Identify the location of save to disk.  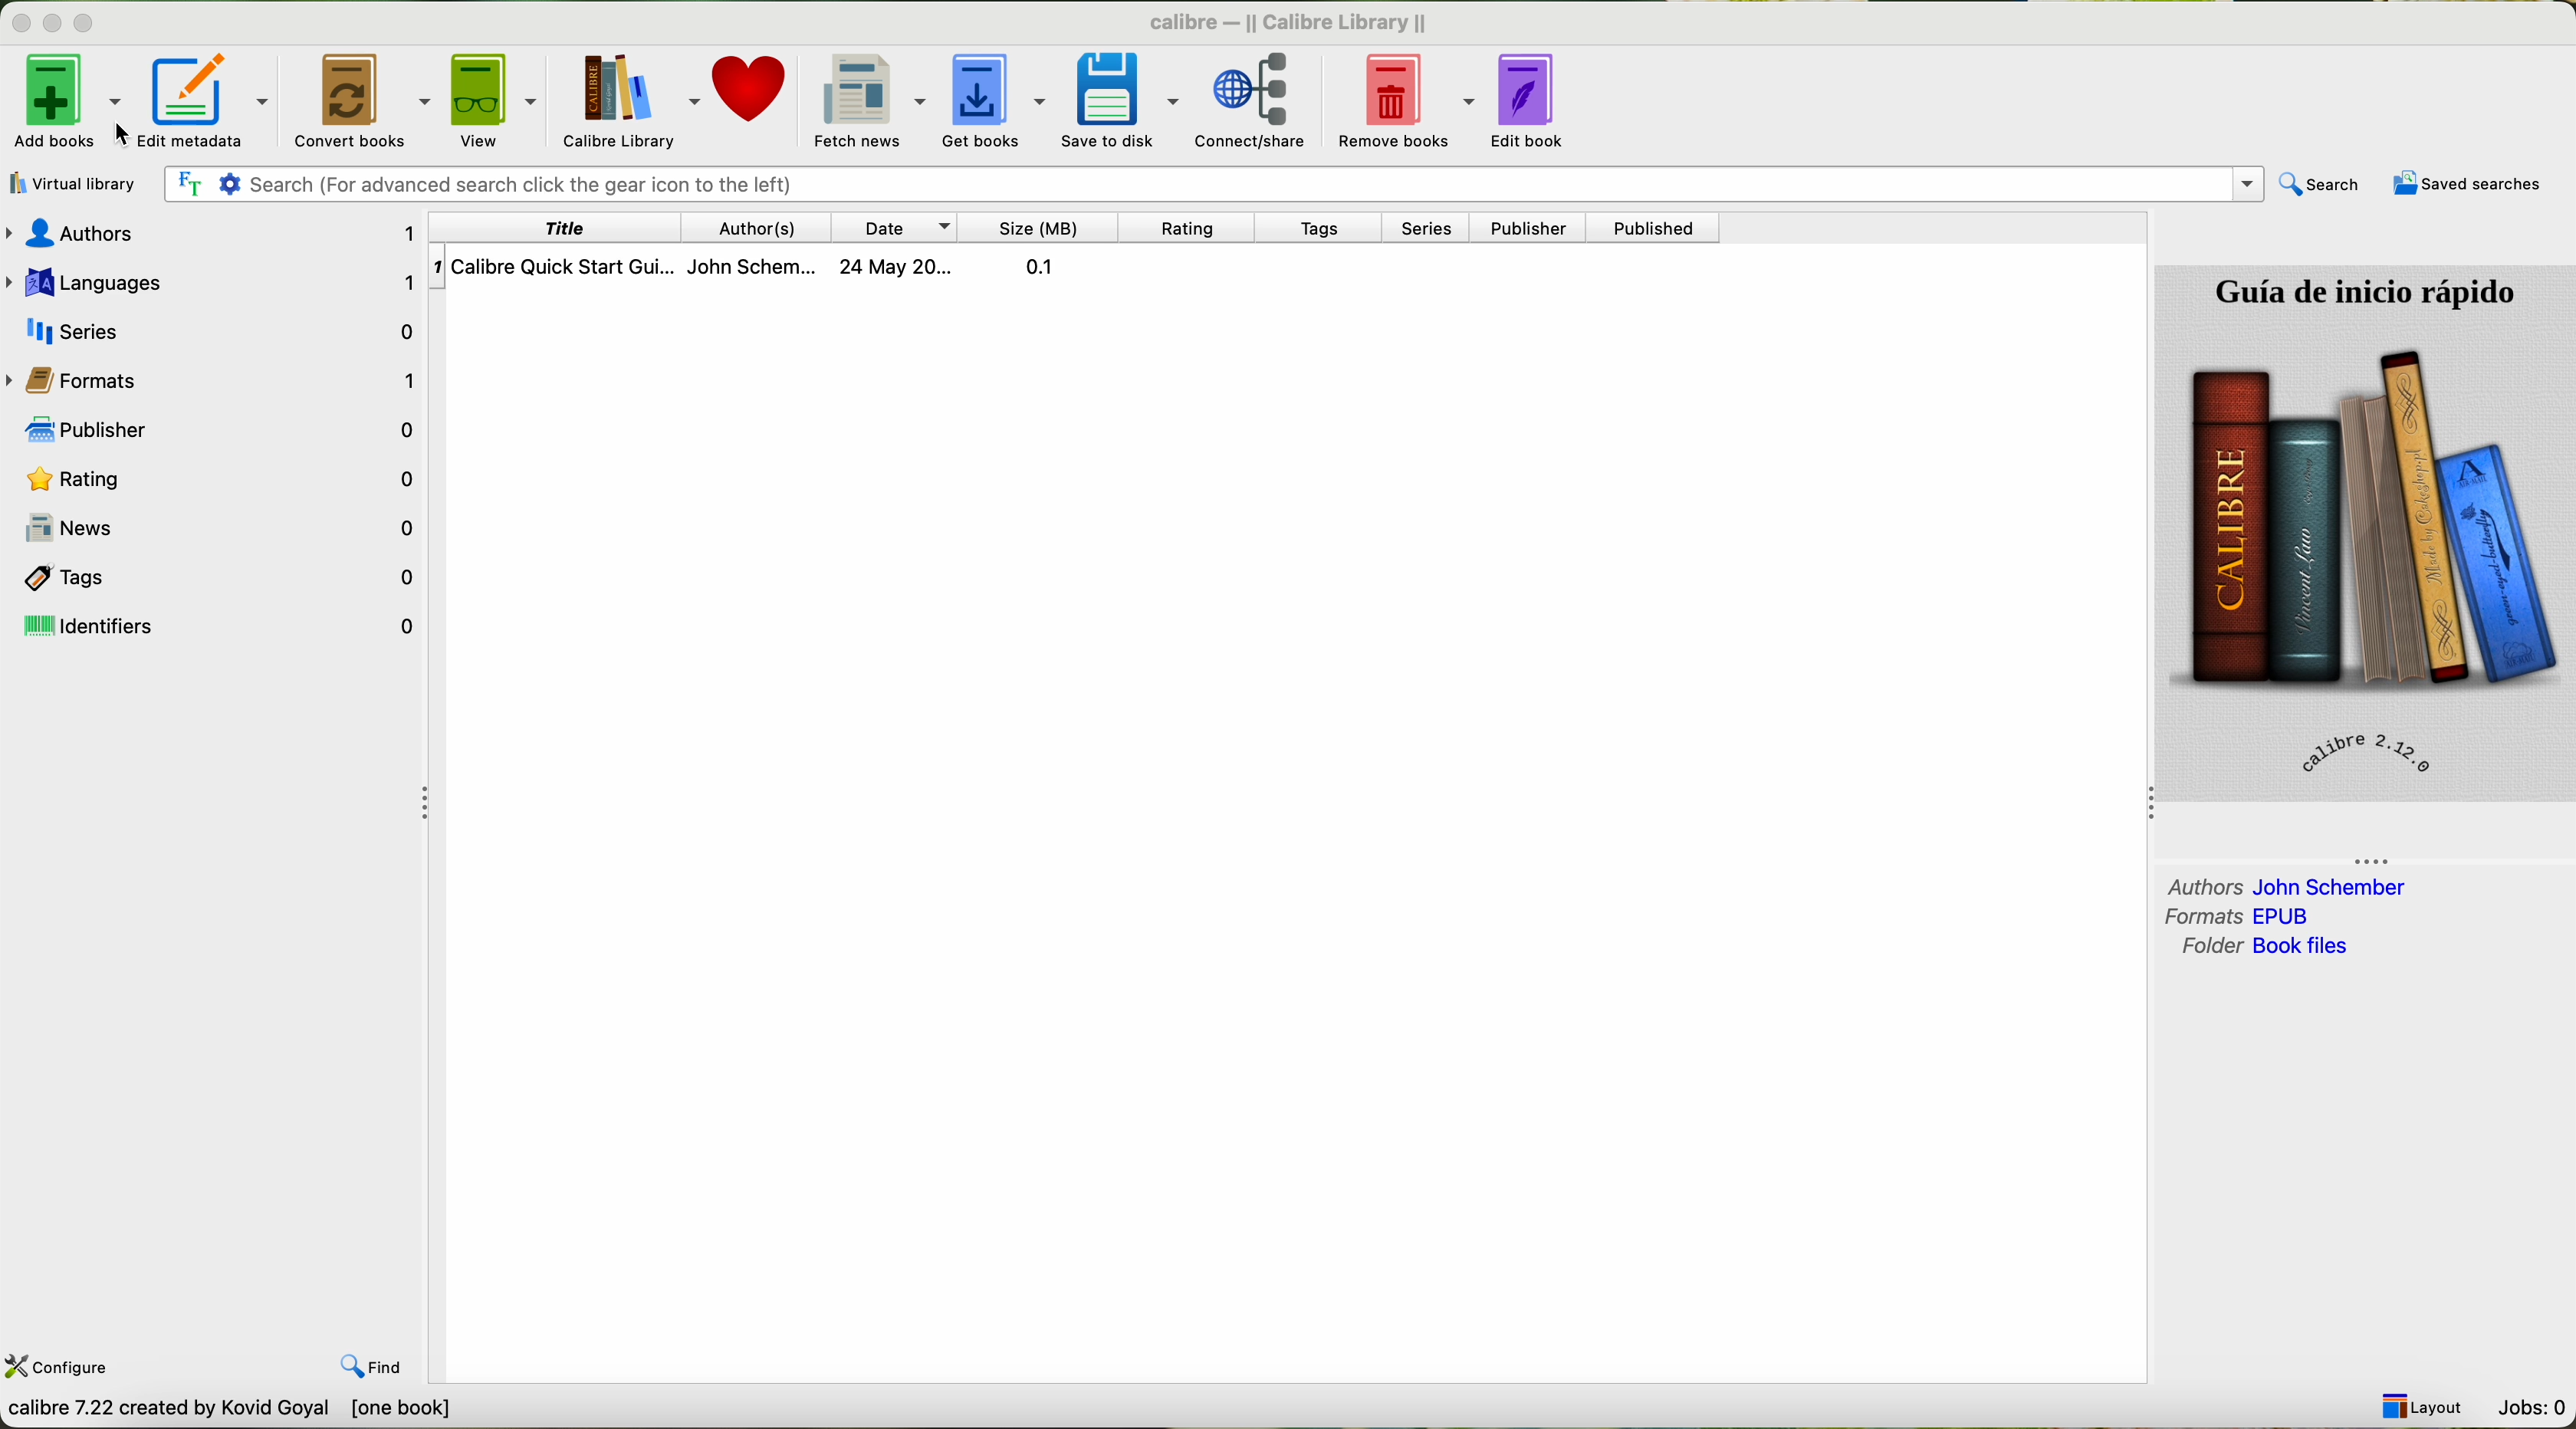
(1124, 99).